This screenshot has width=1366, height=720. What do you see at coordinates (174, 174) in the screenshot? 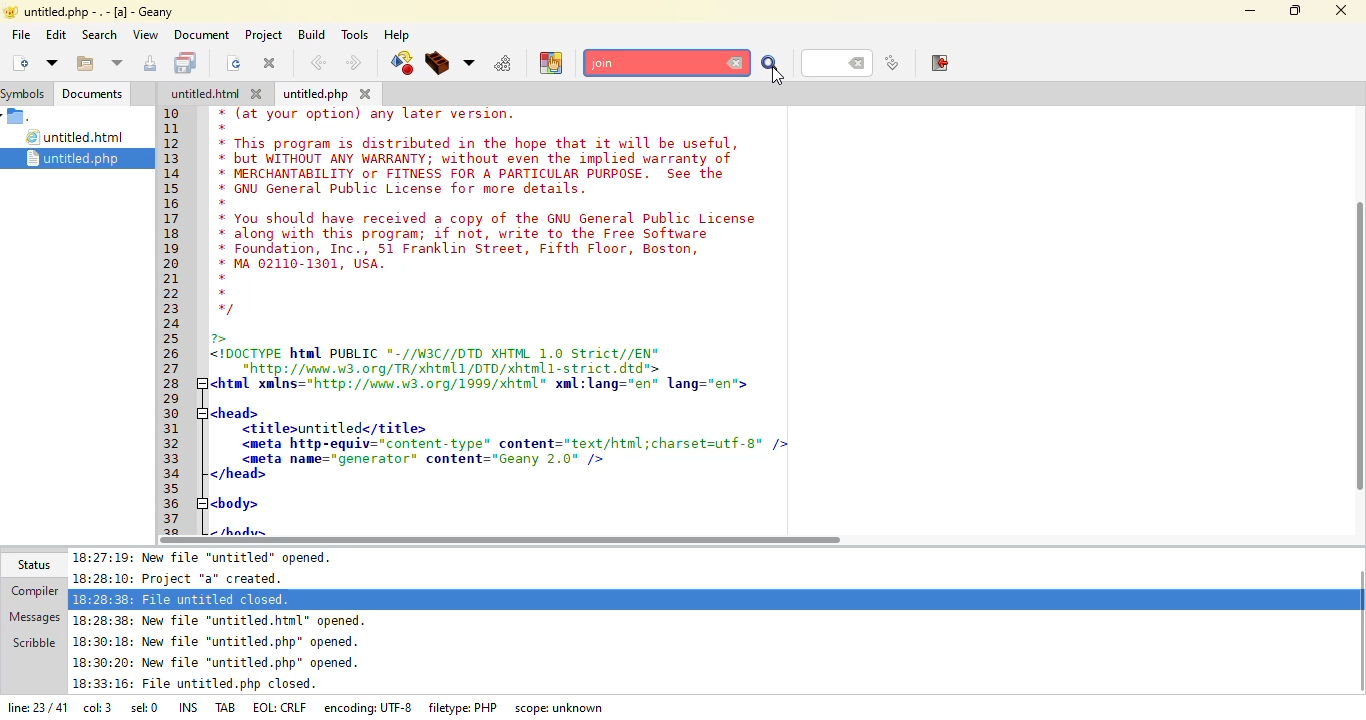
I see `14` at bounding box center [174, 174].